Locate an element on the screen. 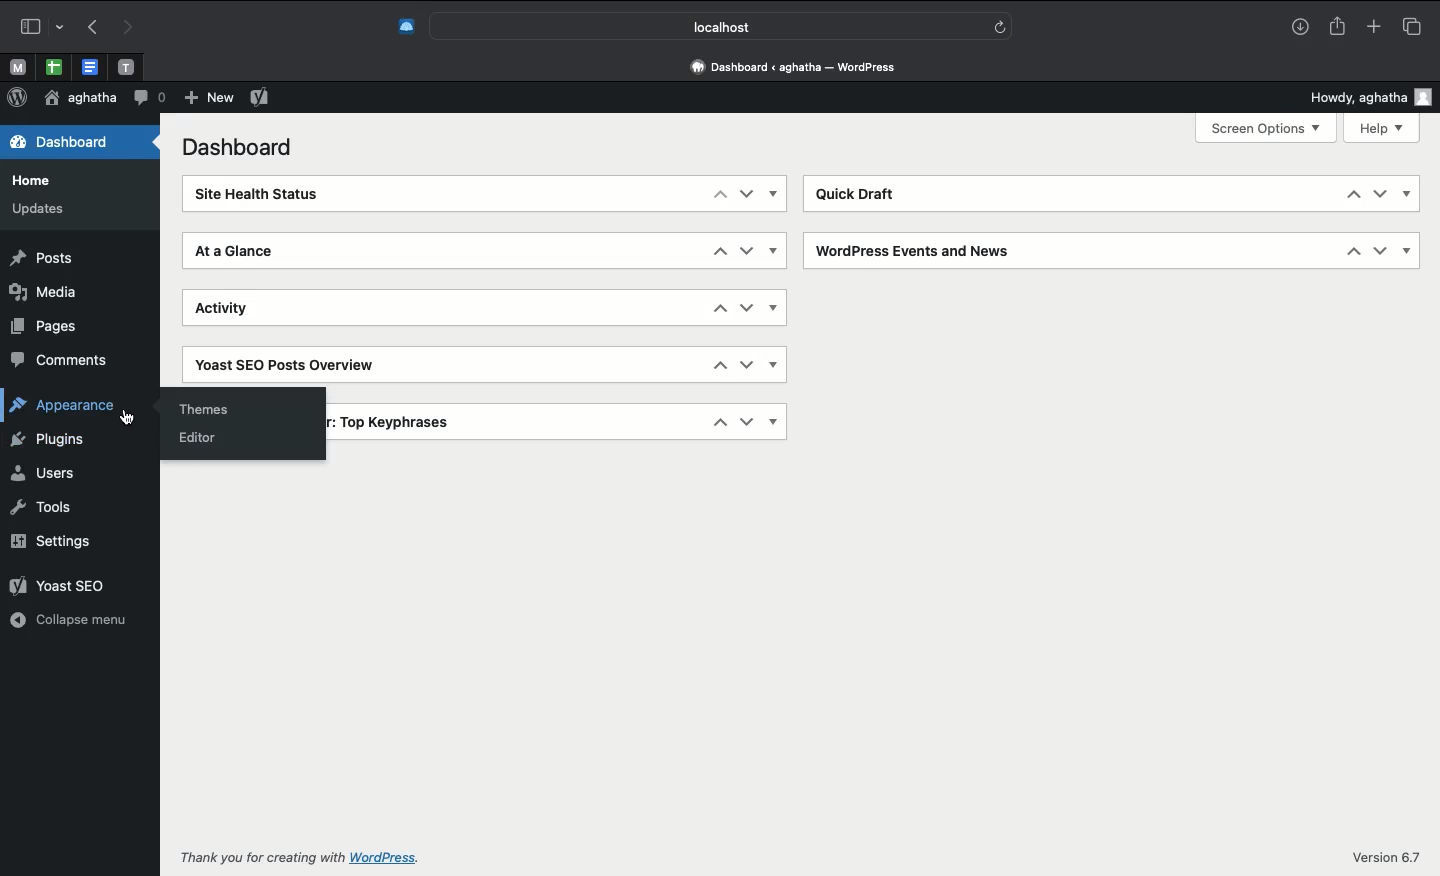 This screenshot has height=876, width=1440. Version 6.7 is located at coordinates (1389, 857).